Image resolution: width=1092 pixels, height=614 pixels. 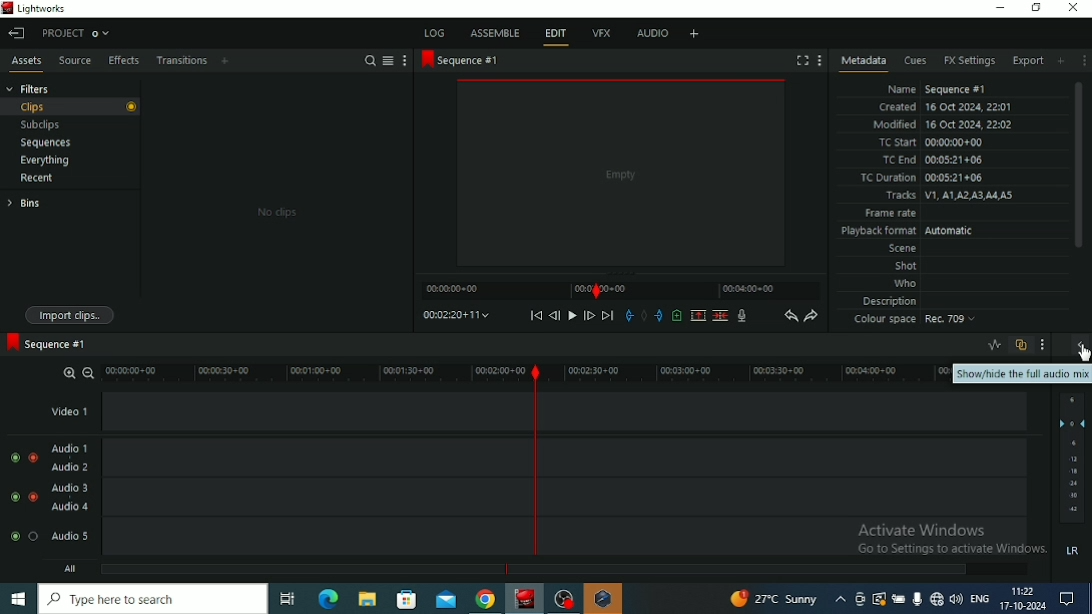 I want to click on Subclips, so click(x=42, y=126).